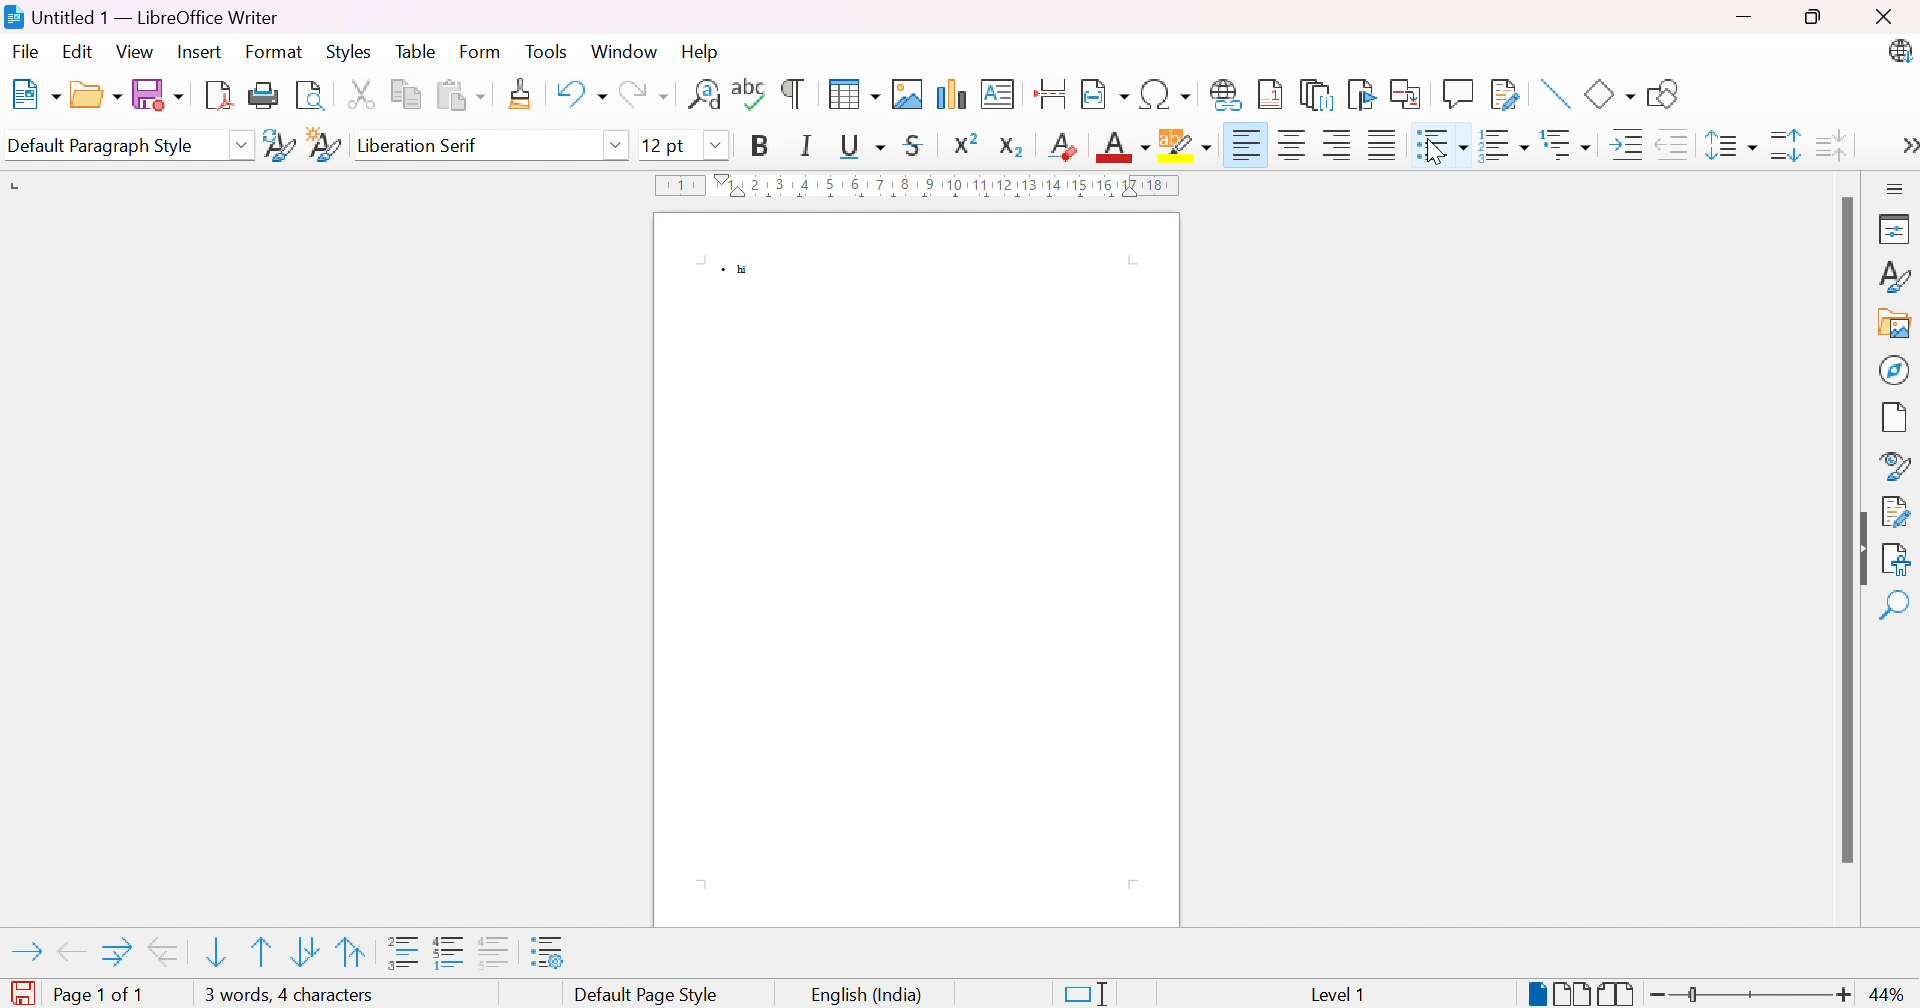 The image size is (1920, 1008). I want to click on Minimize, so click(1744, 14).